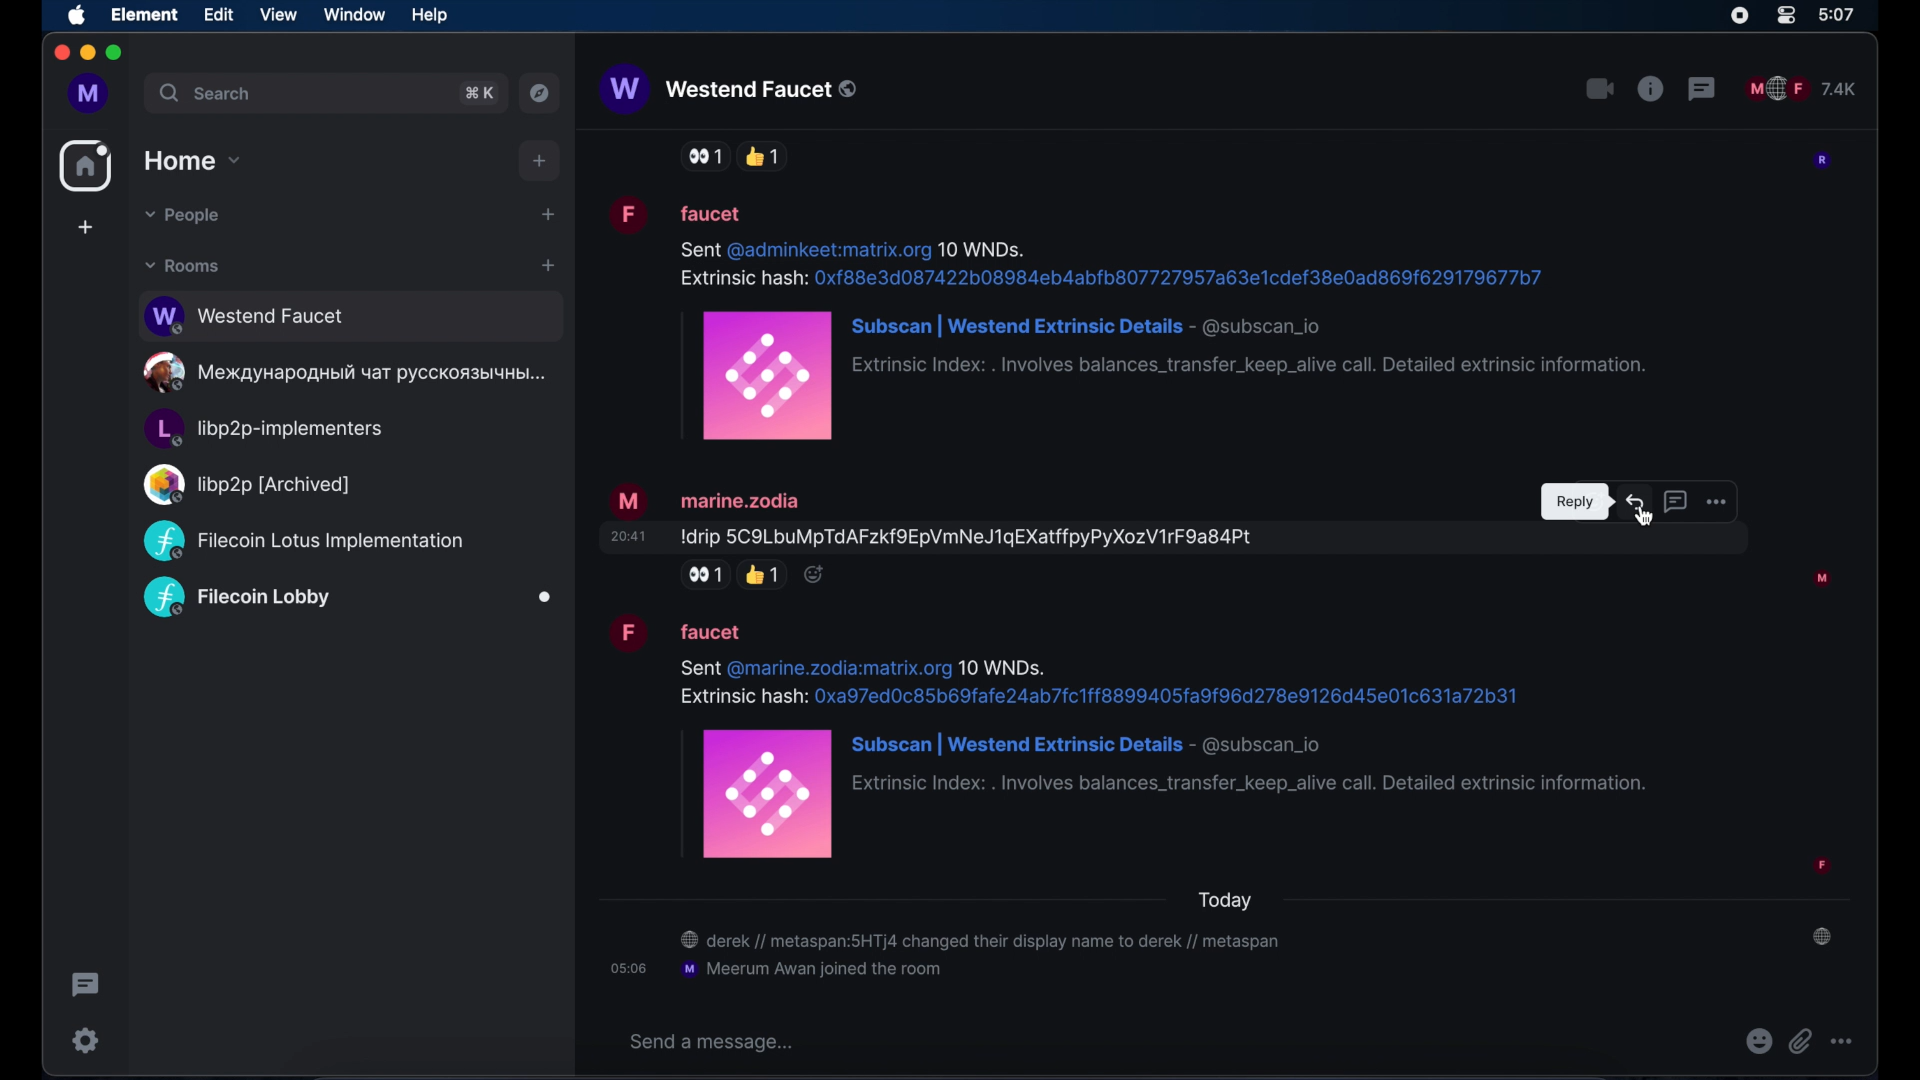  What do you see at coordinates (87, 53) in the screenshot?
I see `minimize` at bounding box center [87, 53].